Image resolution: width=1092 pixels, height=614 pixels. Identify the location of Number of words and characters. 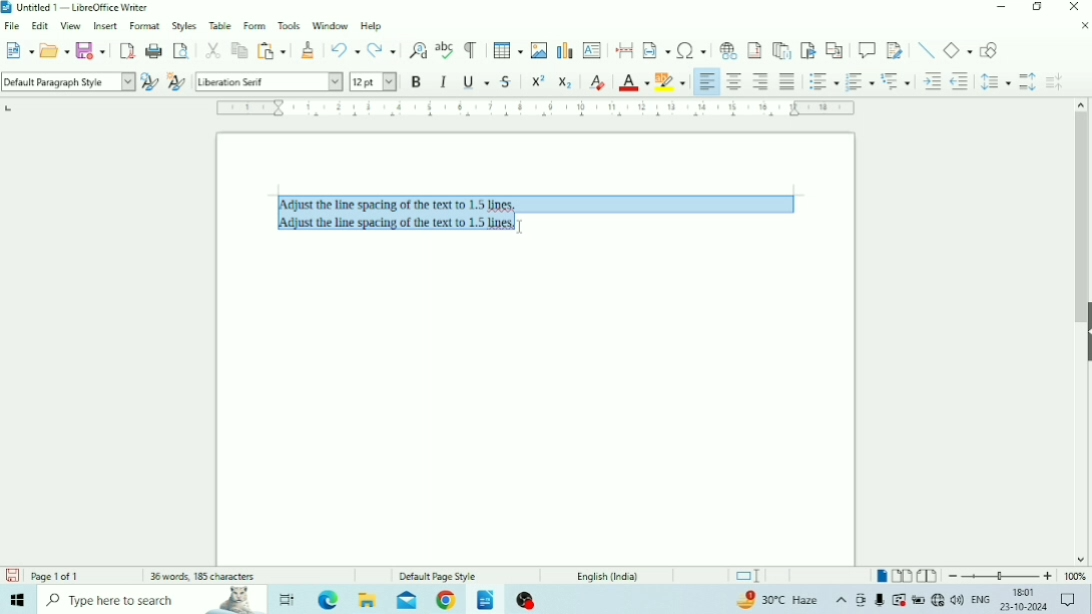
(202, 575).